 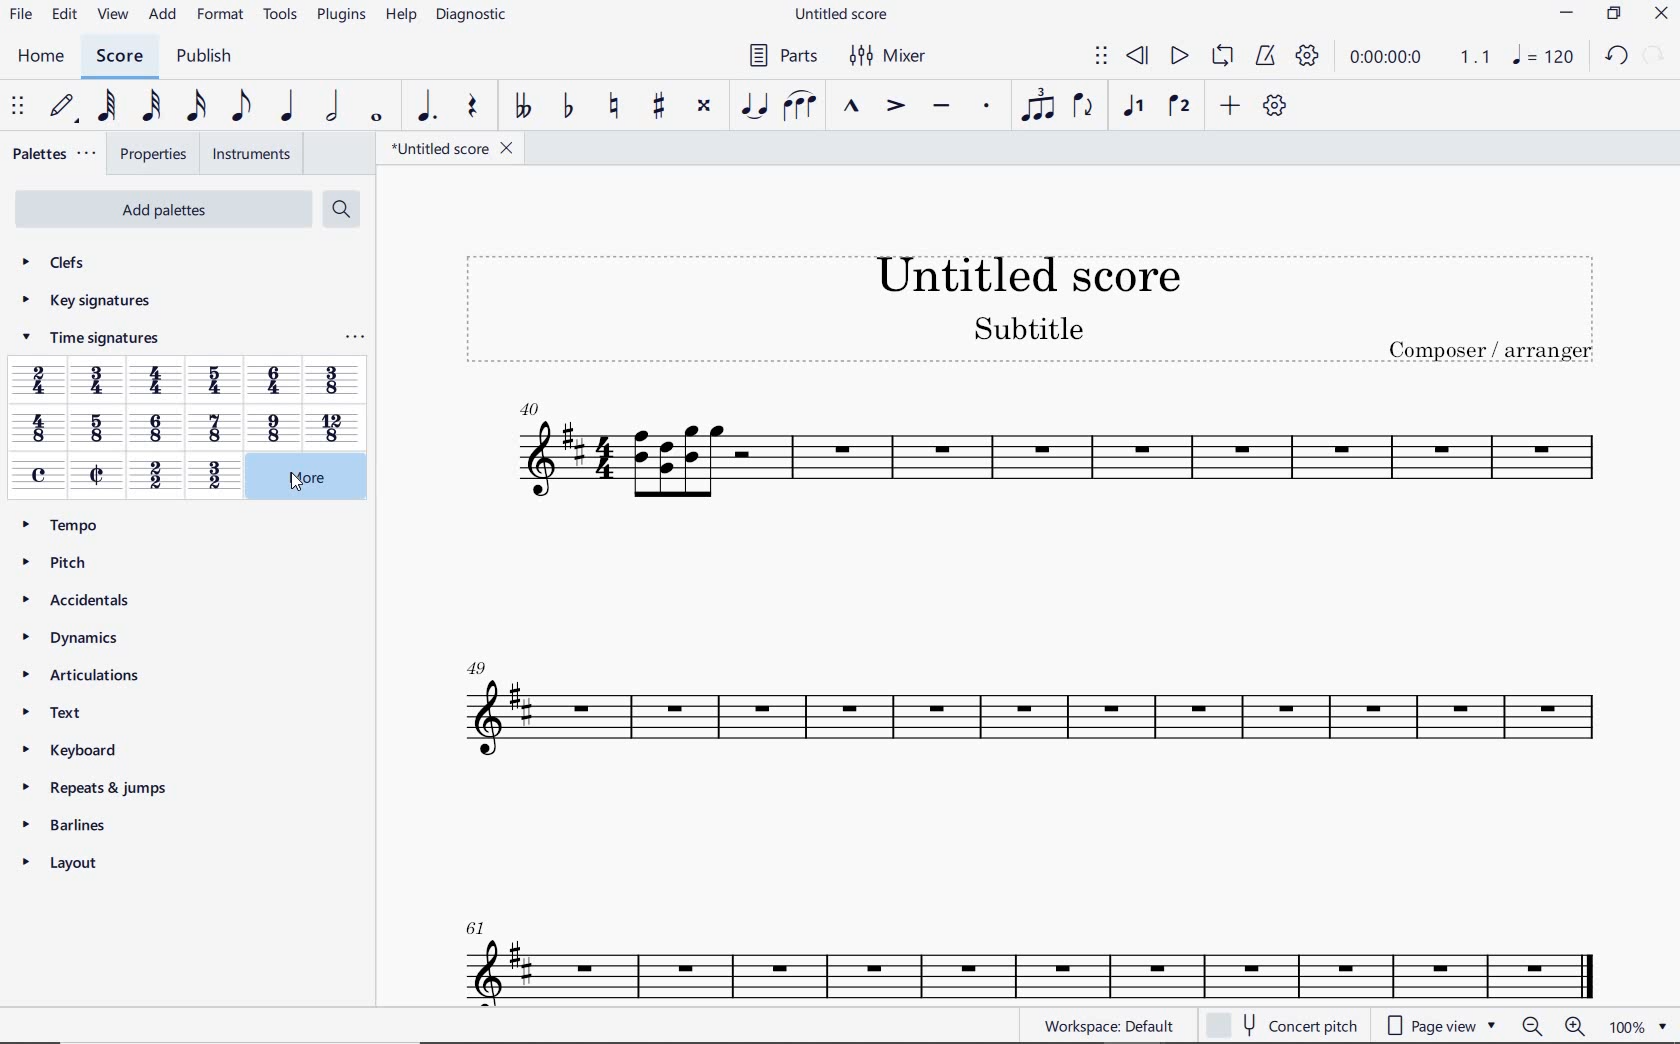 I want to click on TOGGLE-DOUBLE FLAT, so click(x=522, y=107).